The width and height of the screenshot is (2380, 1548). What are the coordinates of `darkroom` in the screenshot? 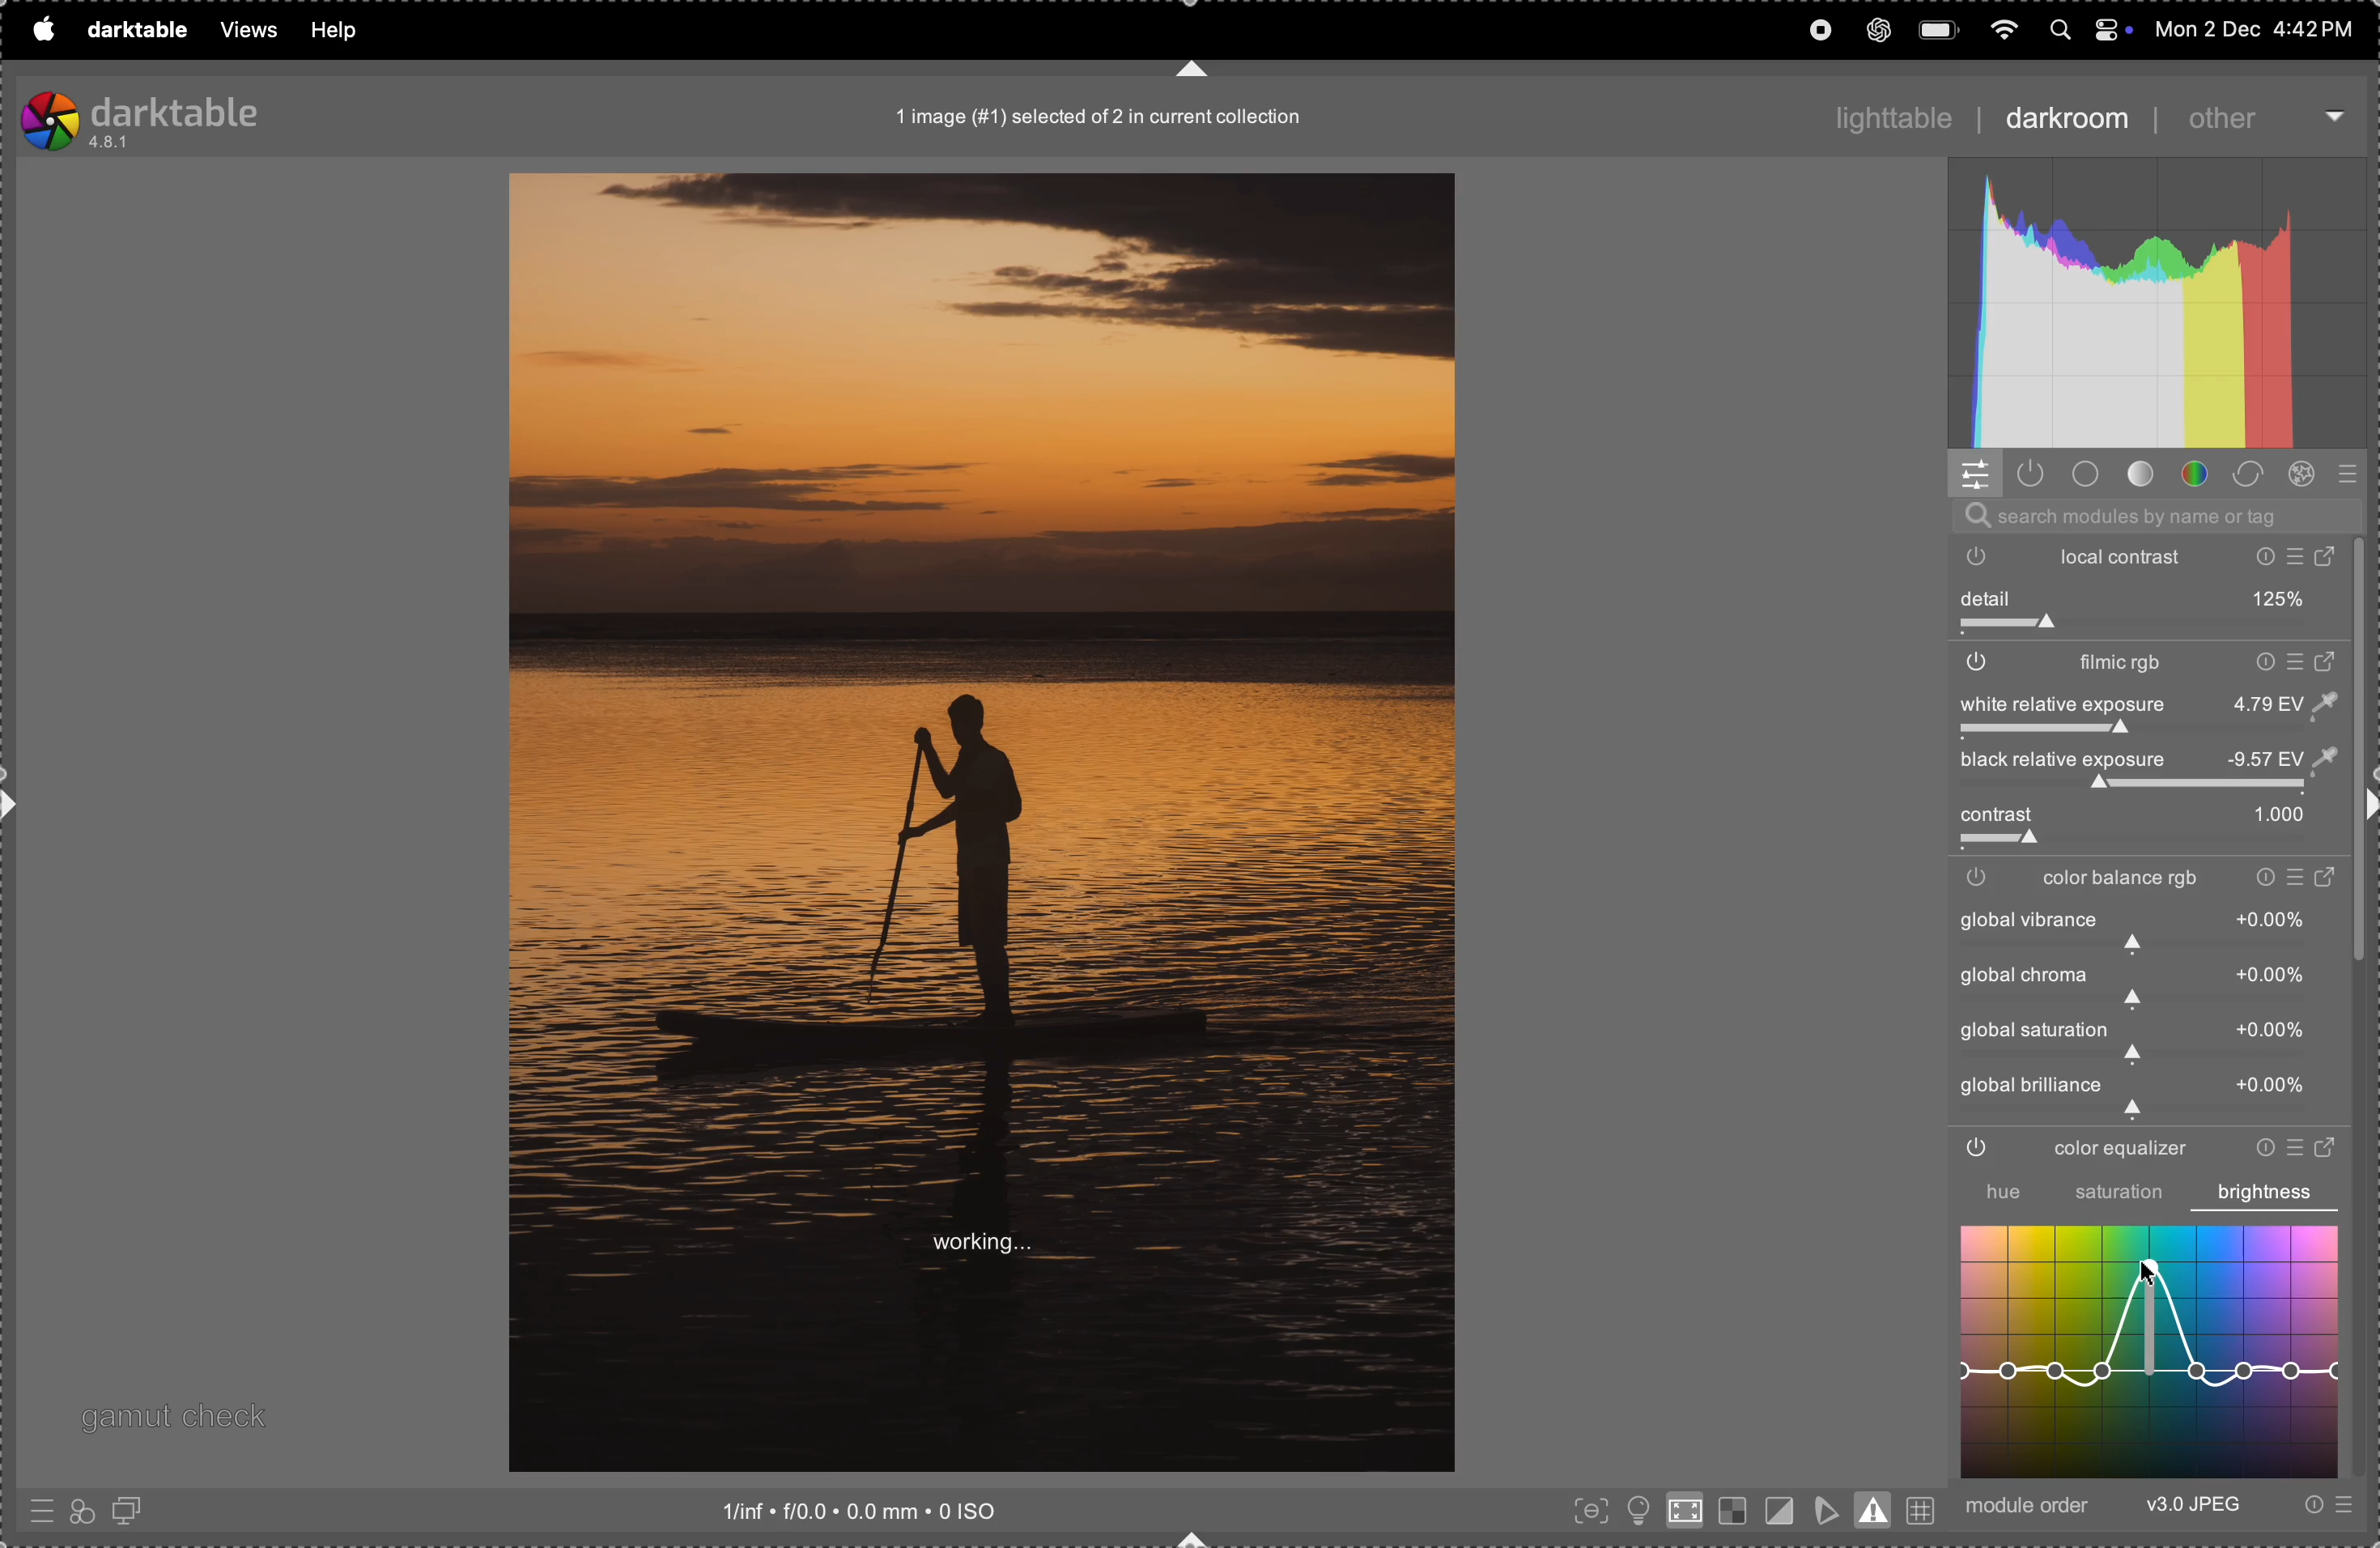 It's located at (2065, 121).